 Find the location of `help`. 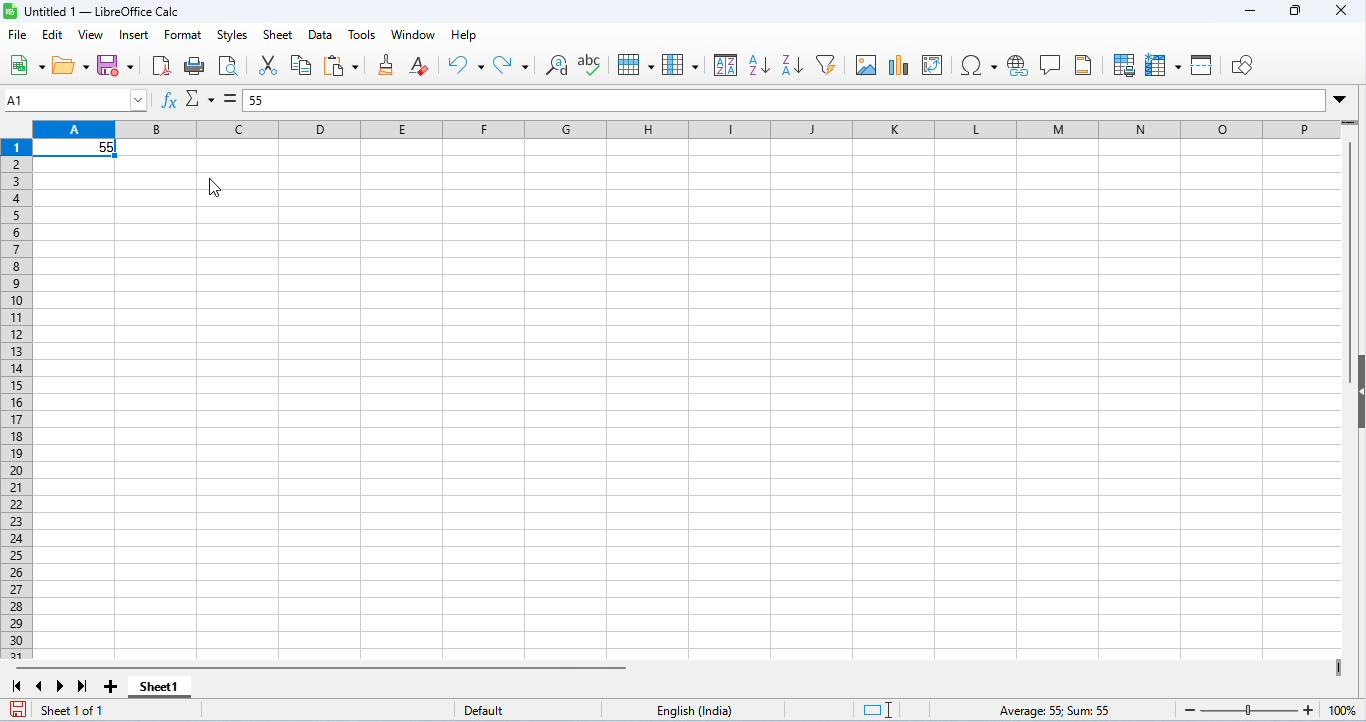

help is located at coordinates (467, 36).